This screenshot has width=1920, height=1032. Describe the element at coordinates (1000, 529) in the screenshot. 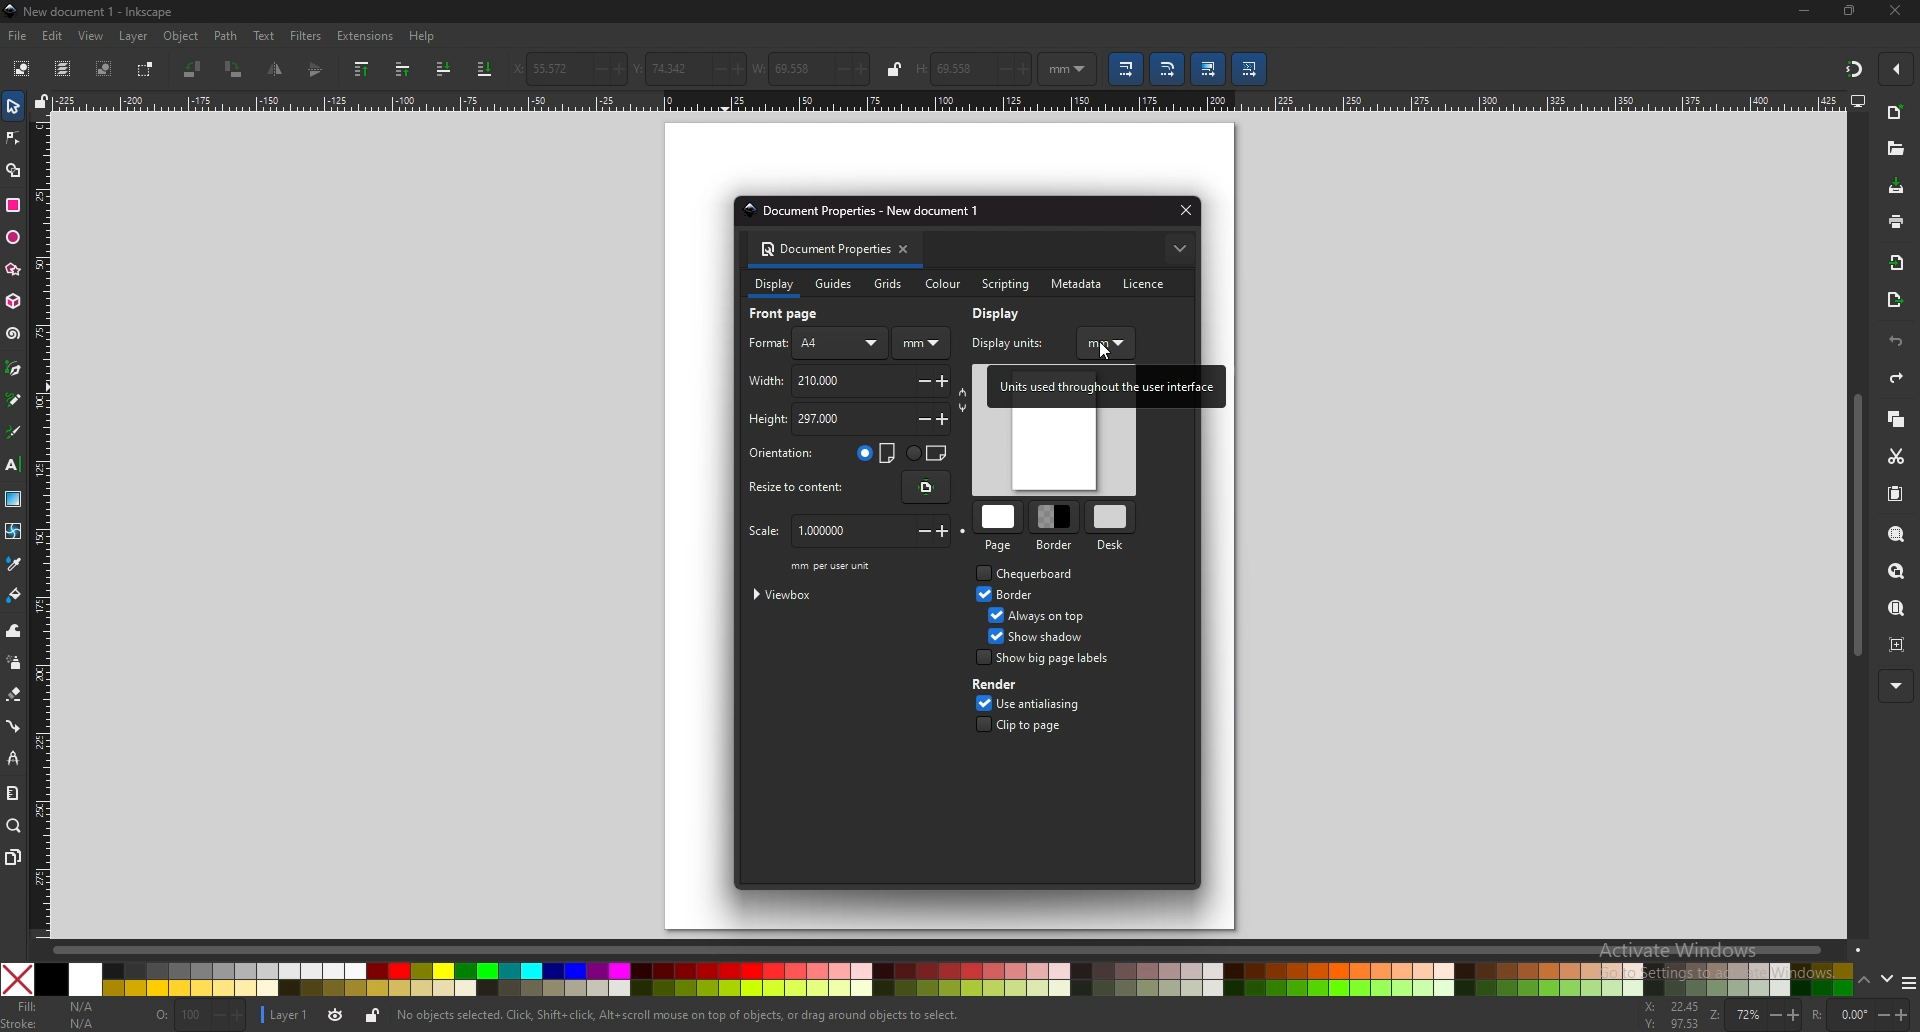

I see `page` at that location.